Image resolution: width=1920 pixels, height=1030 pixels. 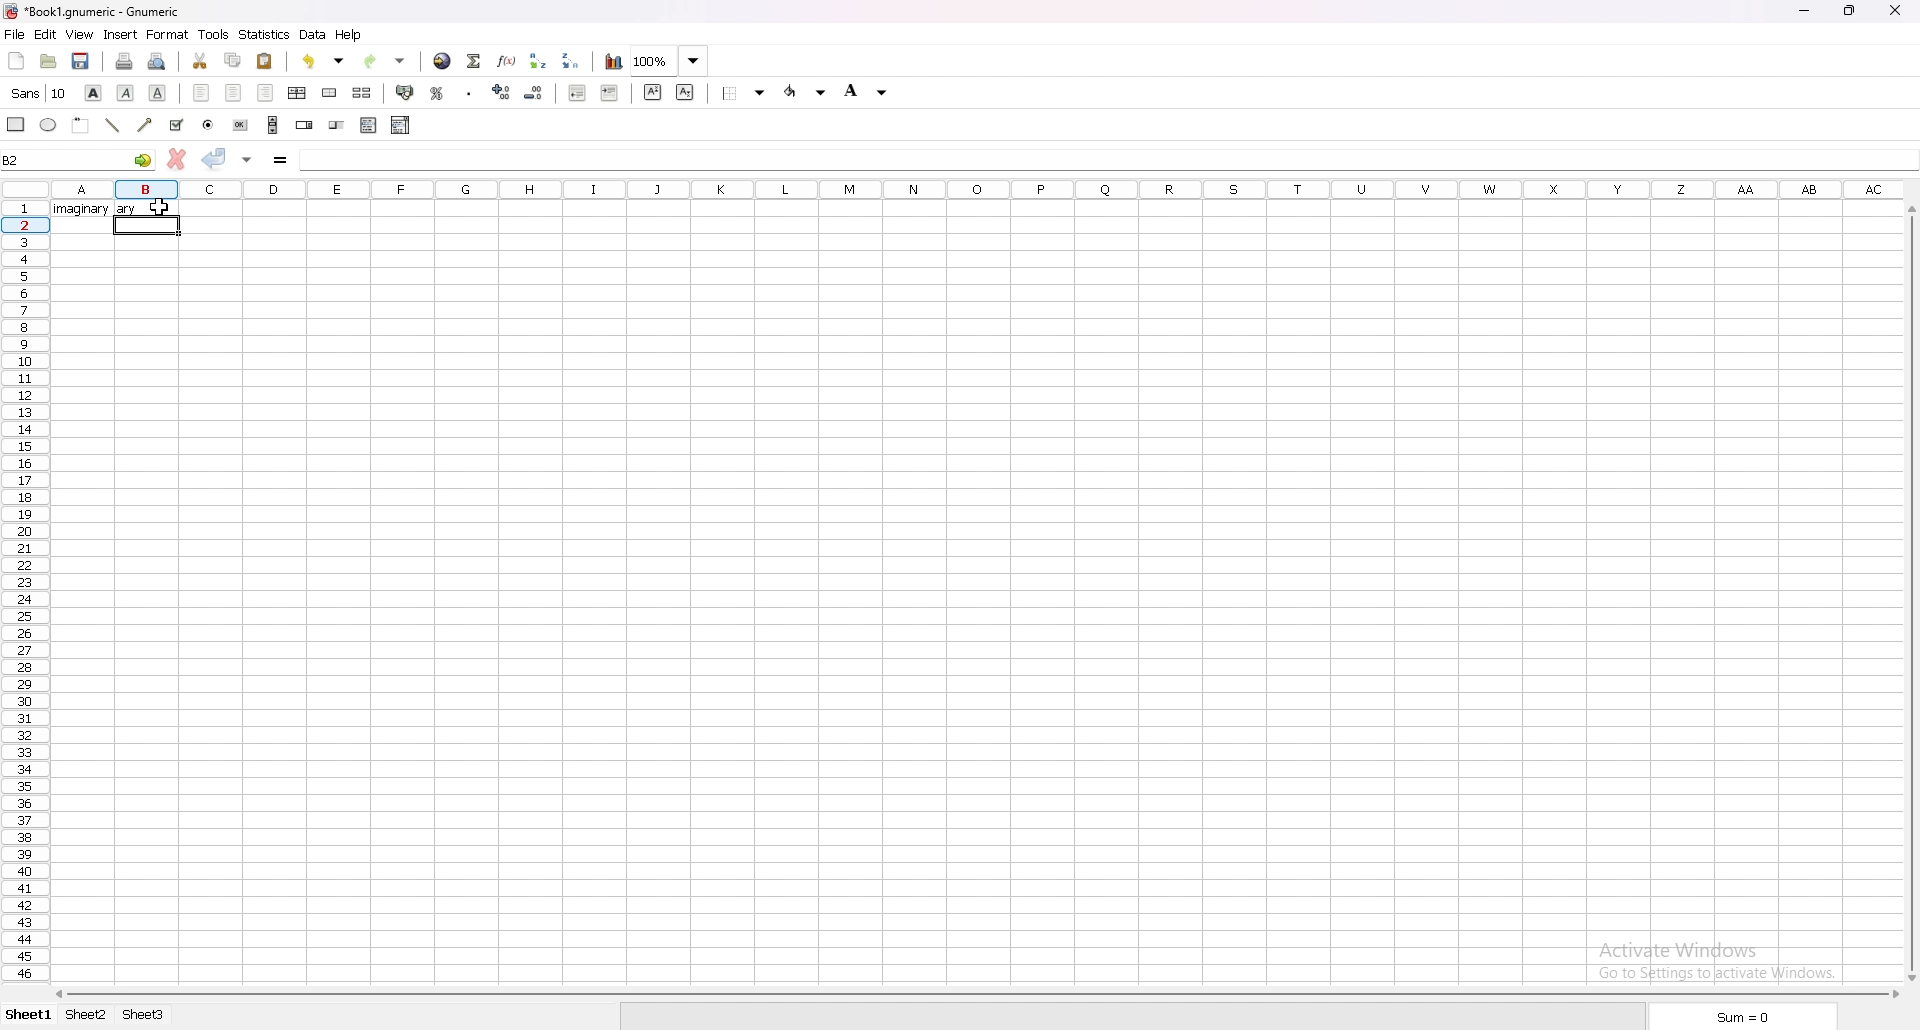 I want to click on open, so click(x=50, y=60).